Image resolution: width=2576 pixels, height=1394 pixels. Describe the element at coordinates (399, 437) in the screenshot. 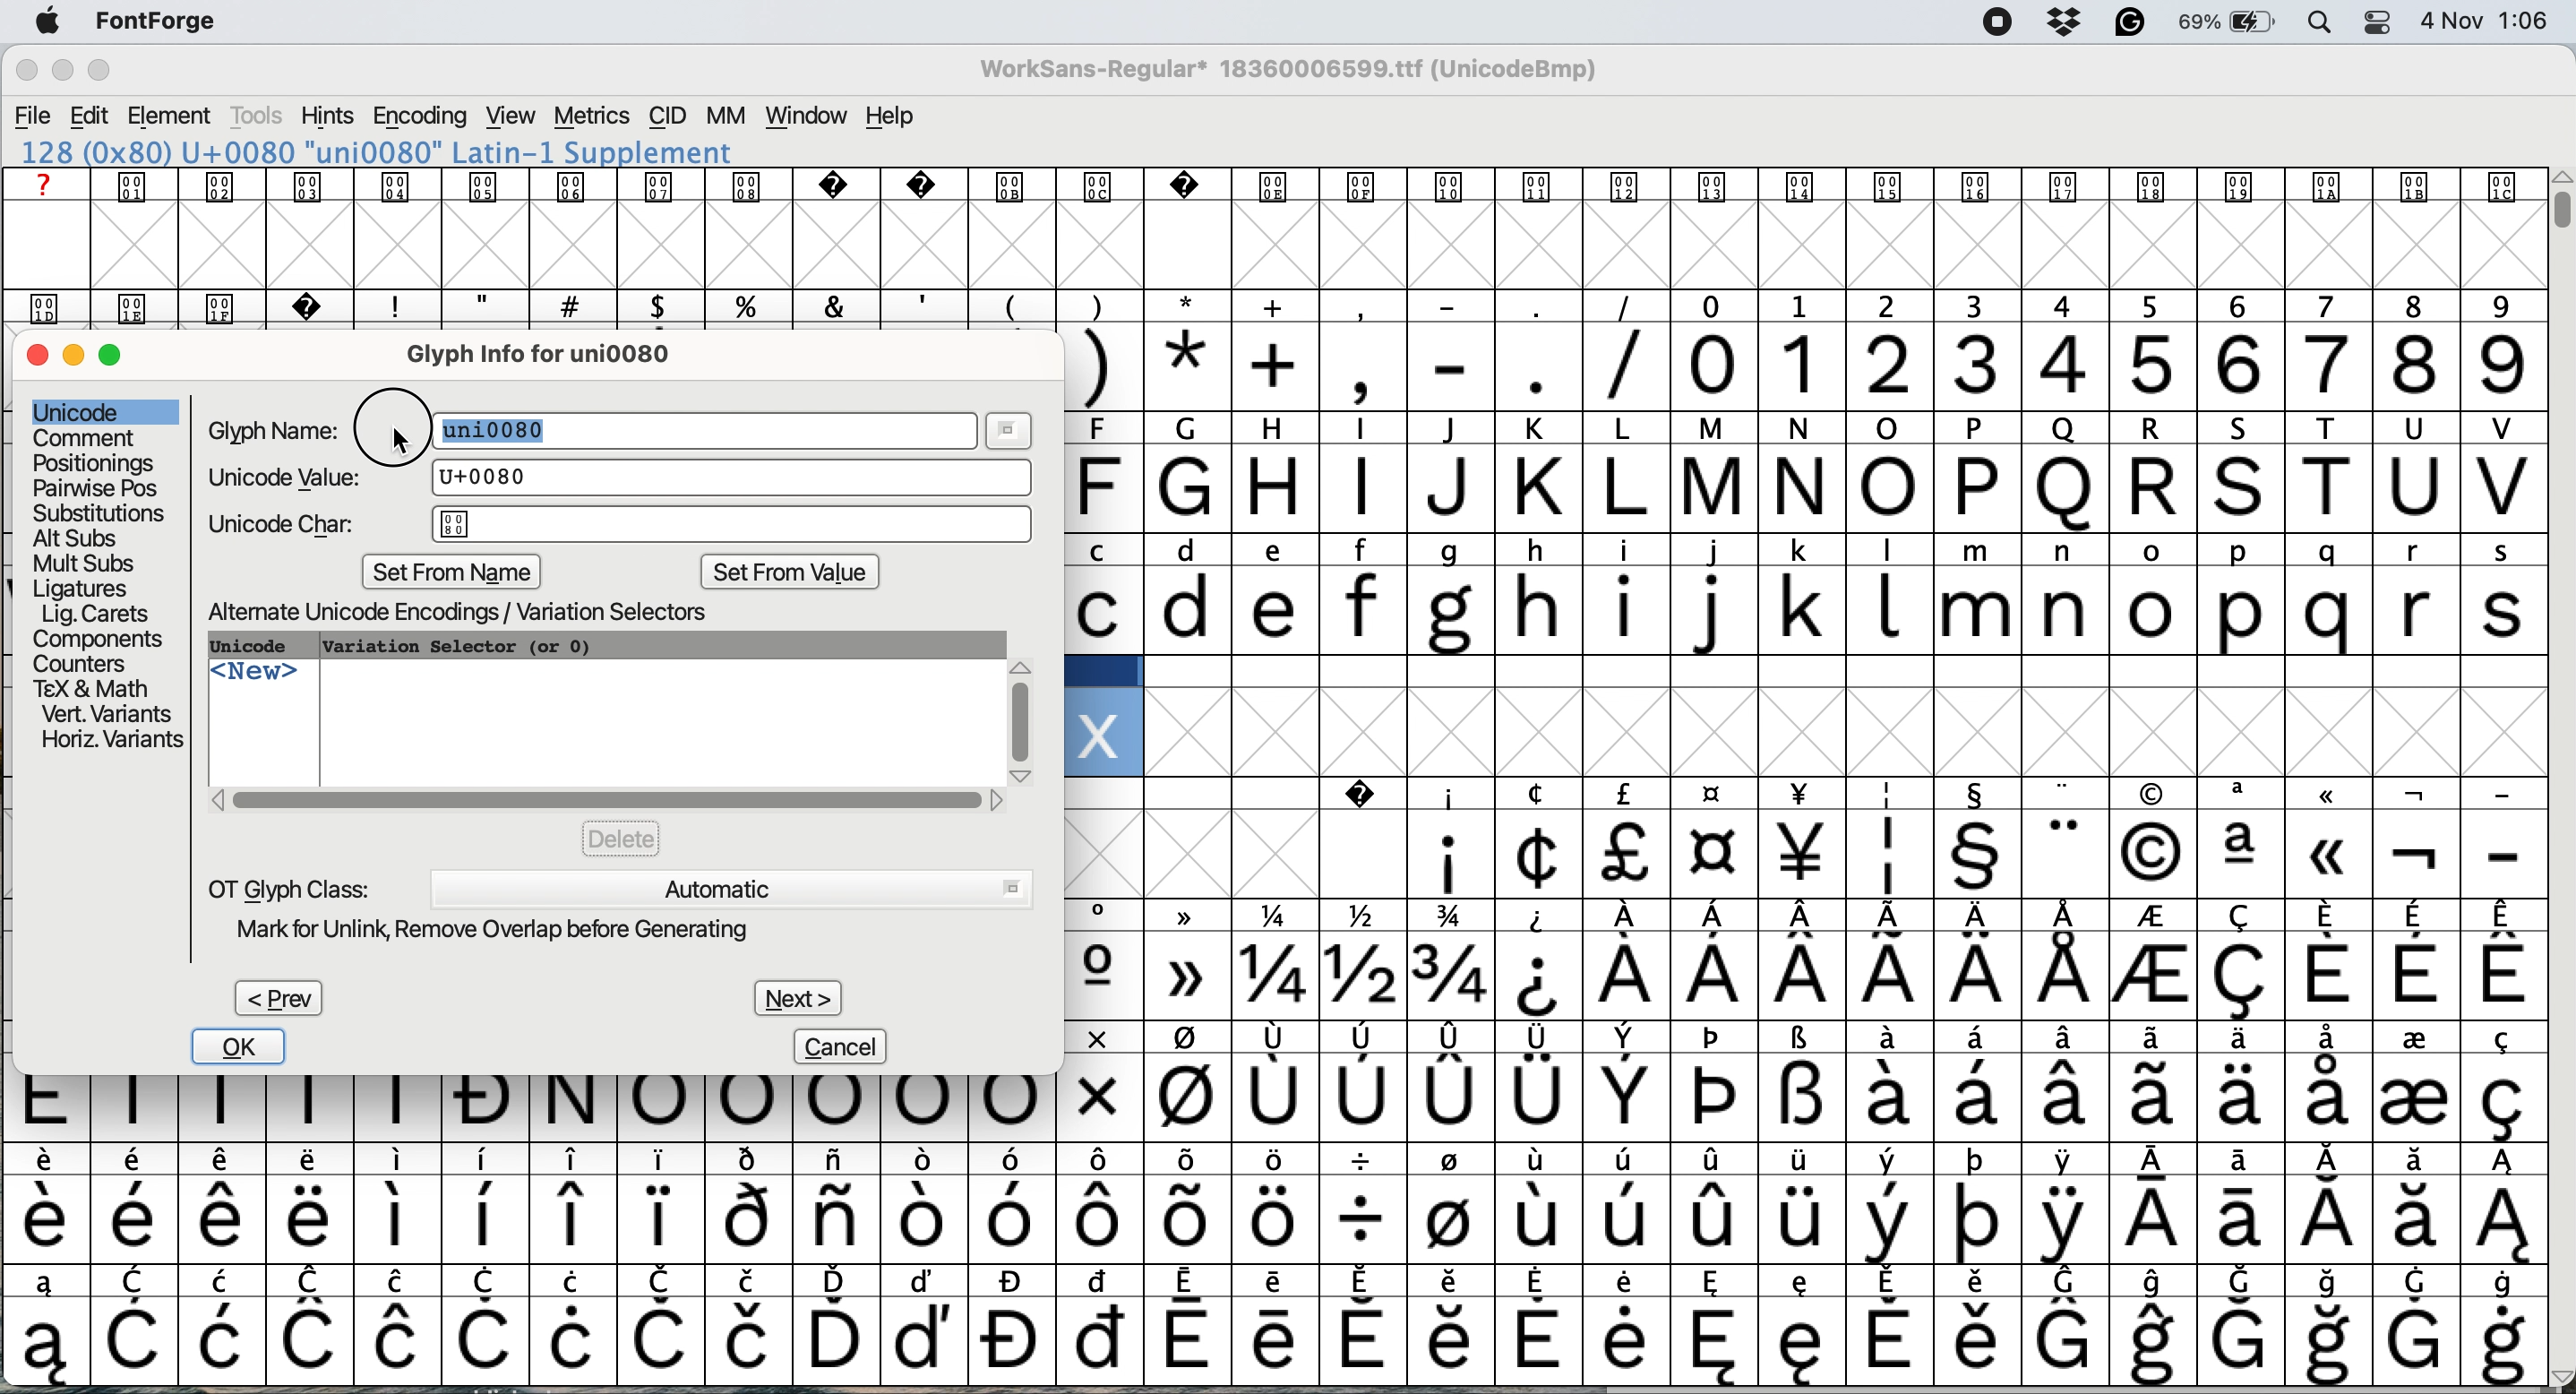

I see `cursor` at that location.